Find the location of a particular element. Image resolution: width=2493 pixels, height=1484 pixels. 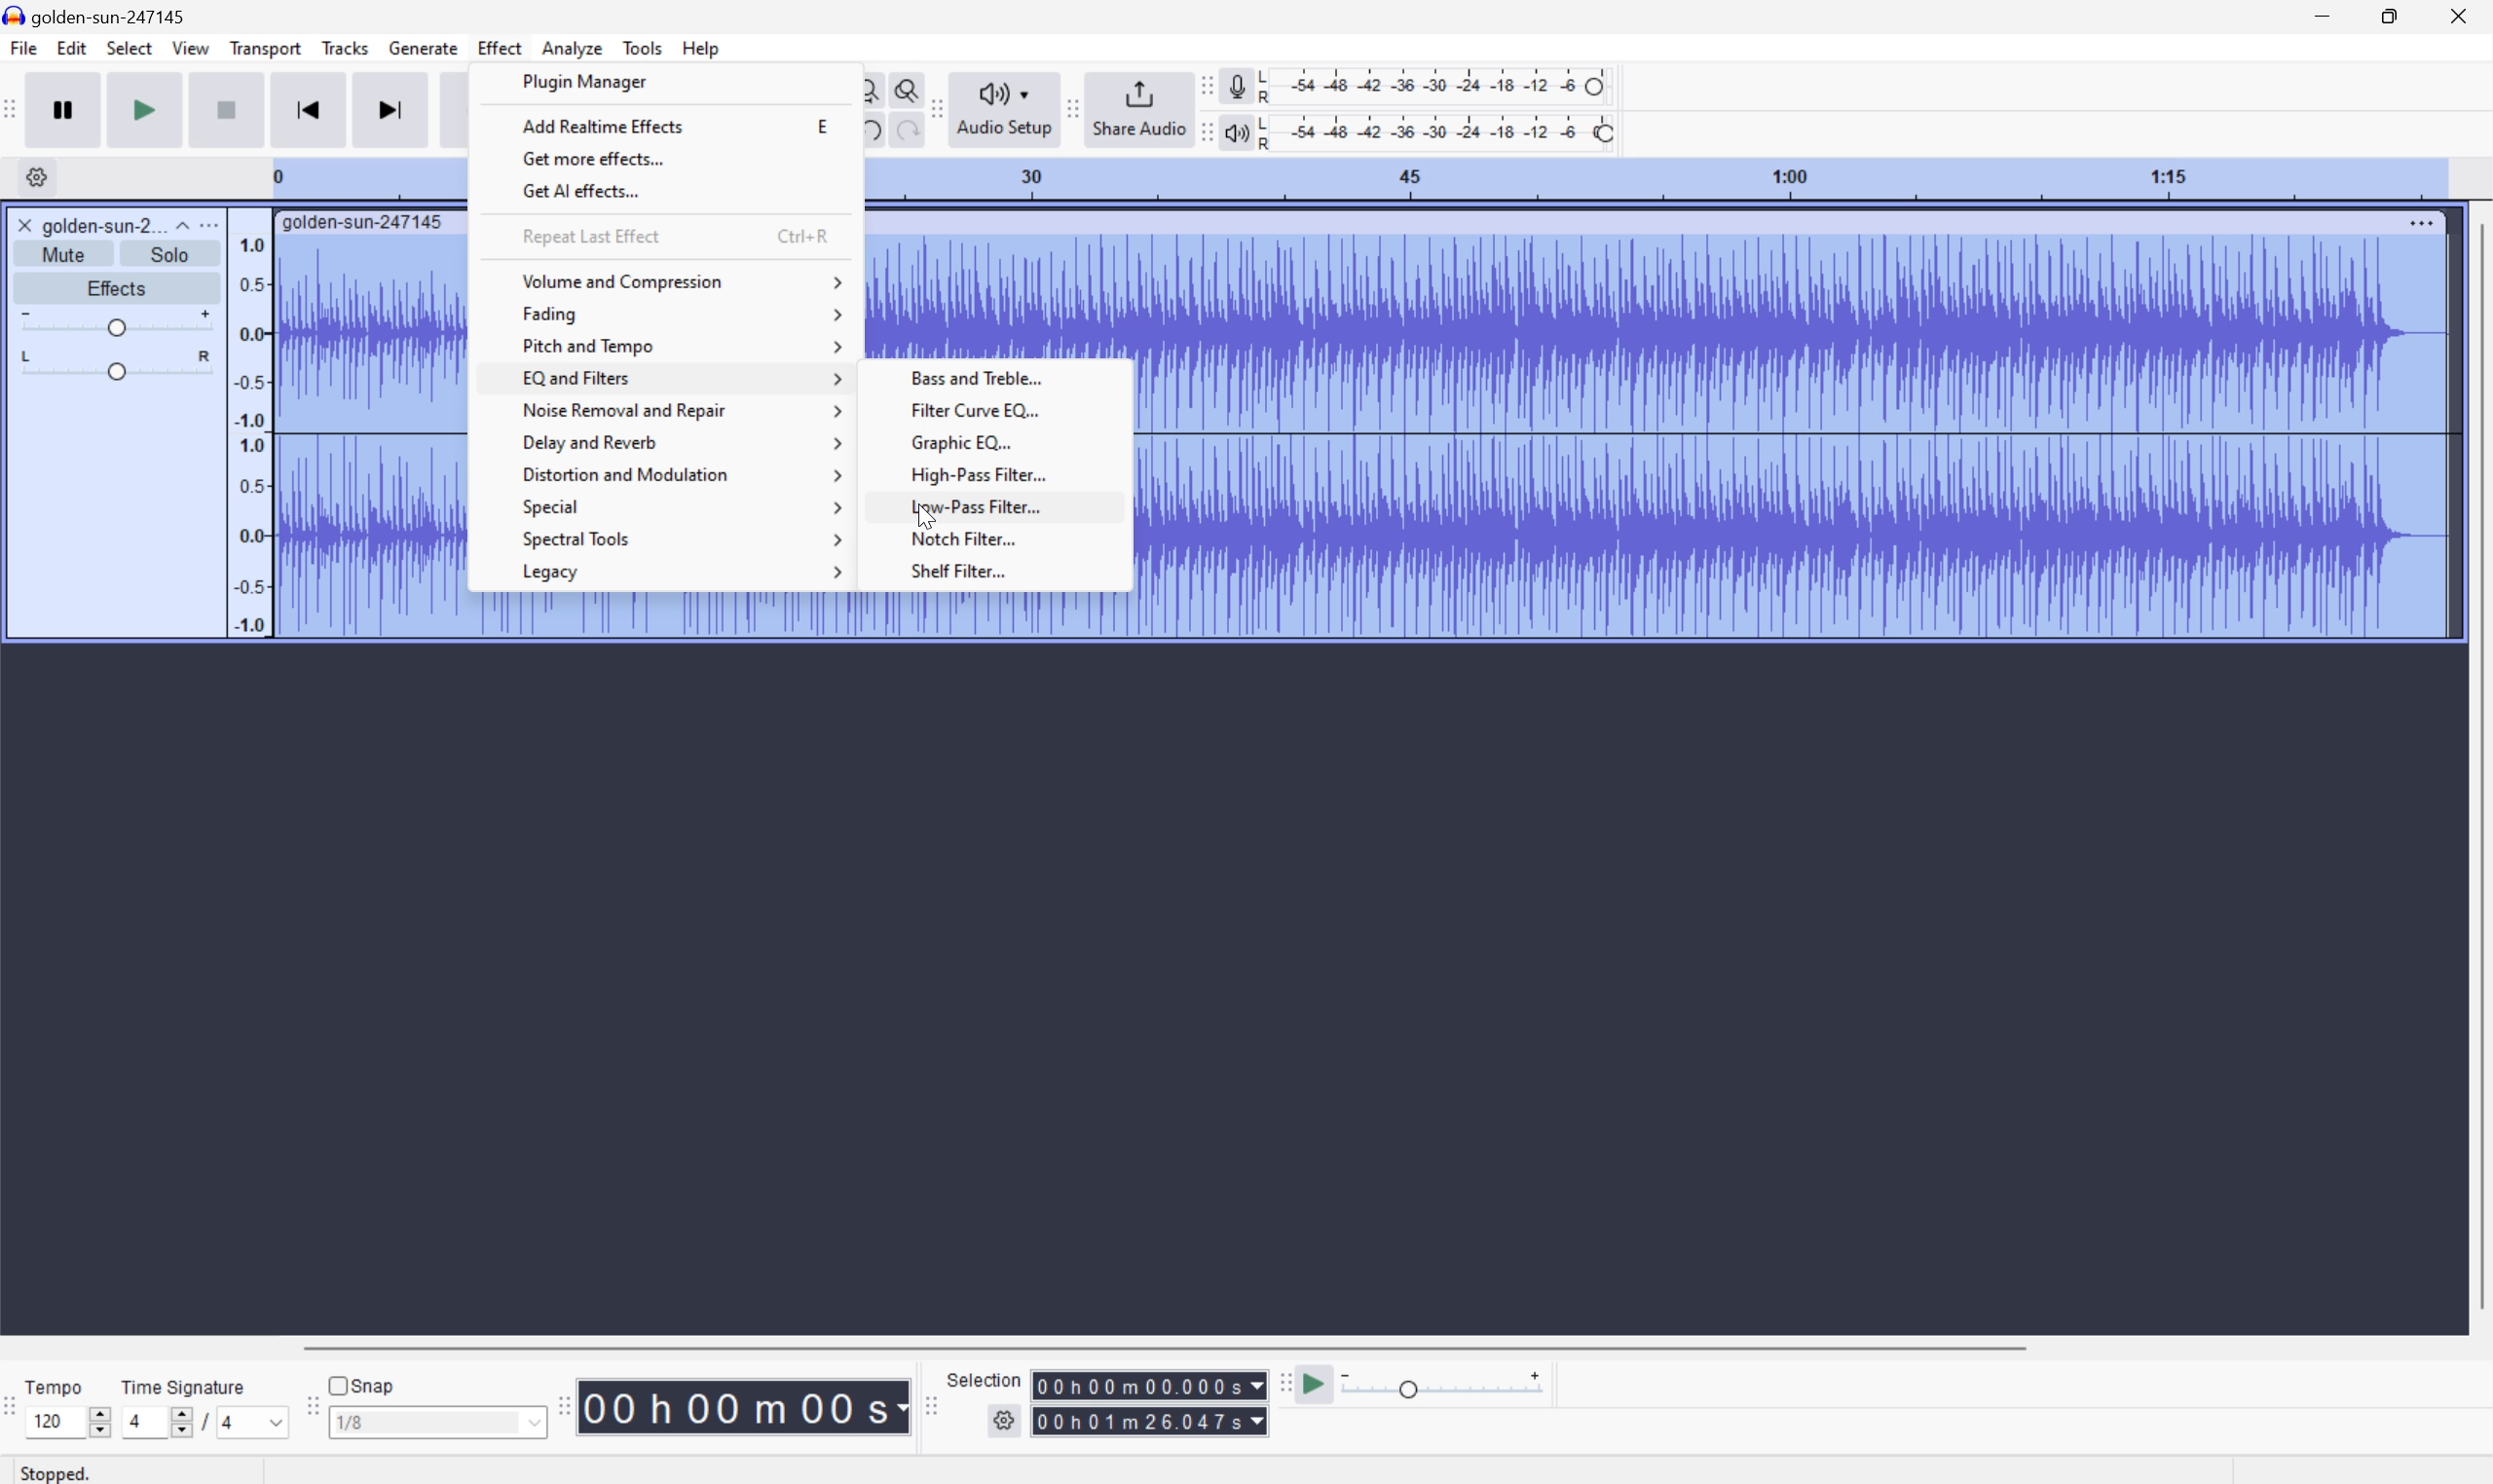

Select is located at coordinates (128, 48).